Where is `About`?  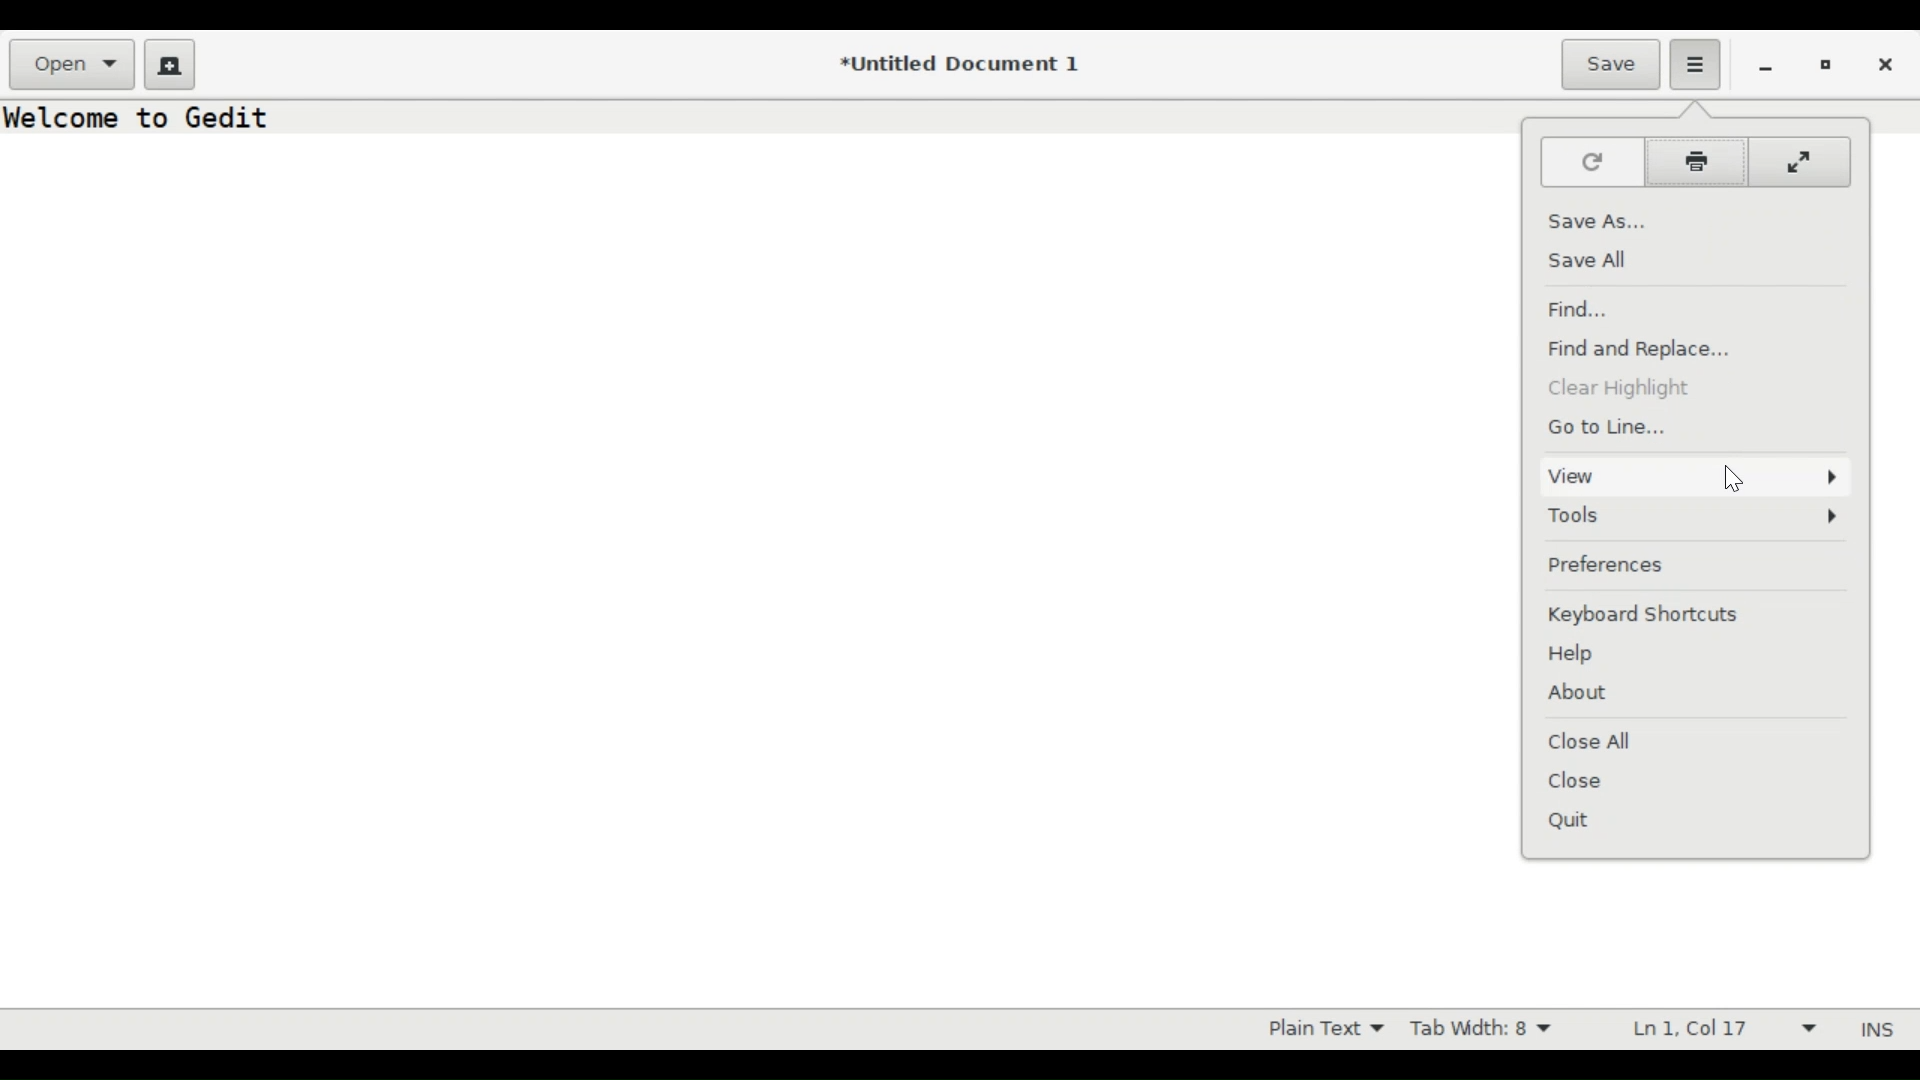 About is located at coordinates (1580, 695).